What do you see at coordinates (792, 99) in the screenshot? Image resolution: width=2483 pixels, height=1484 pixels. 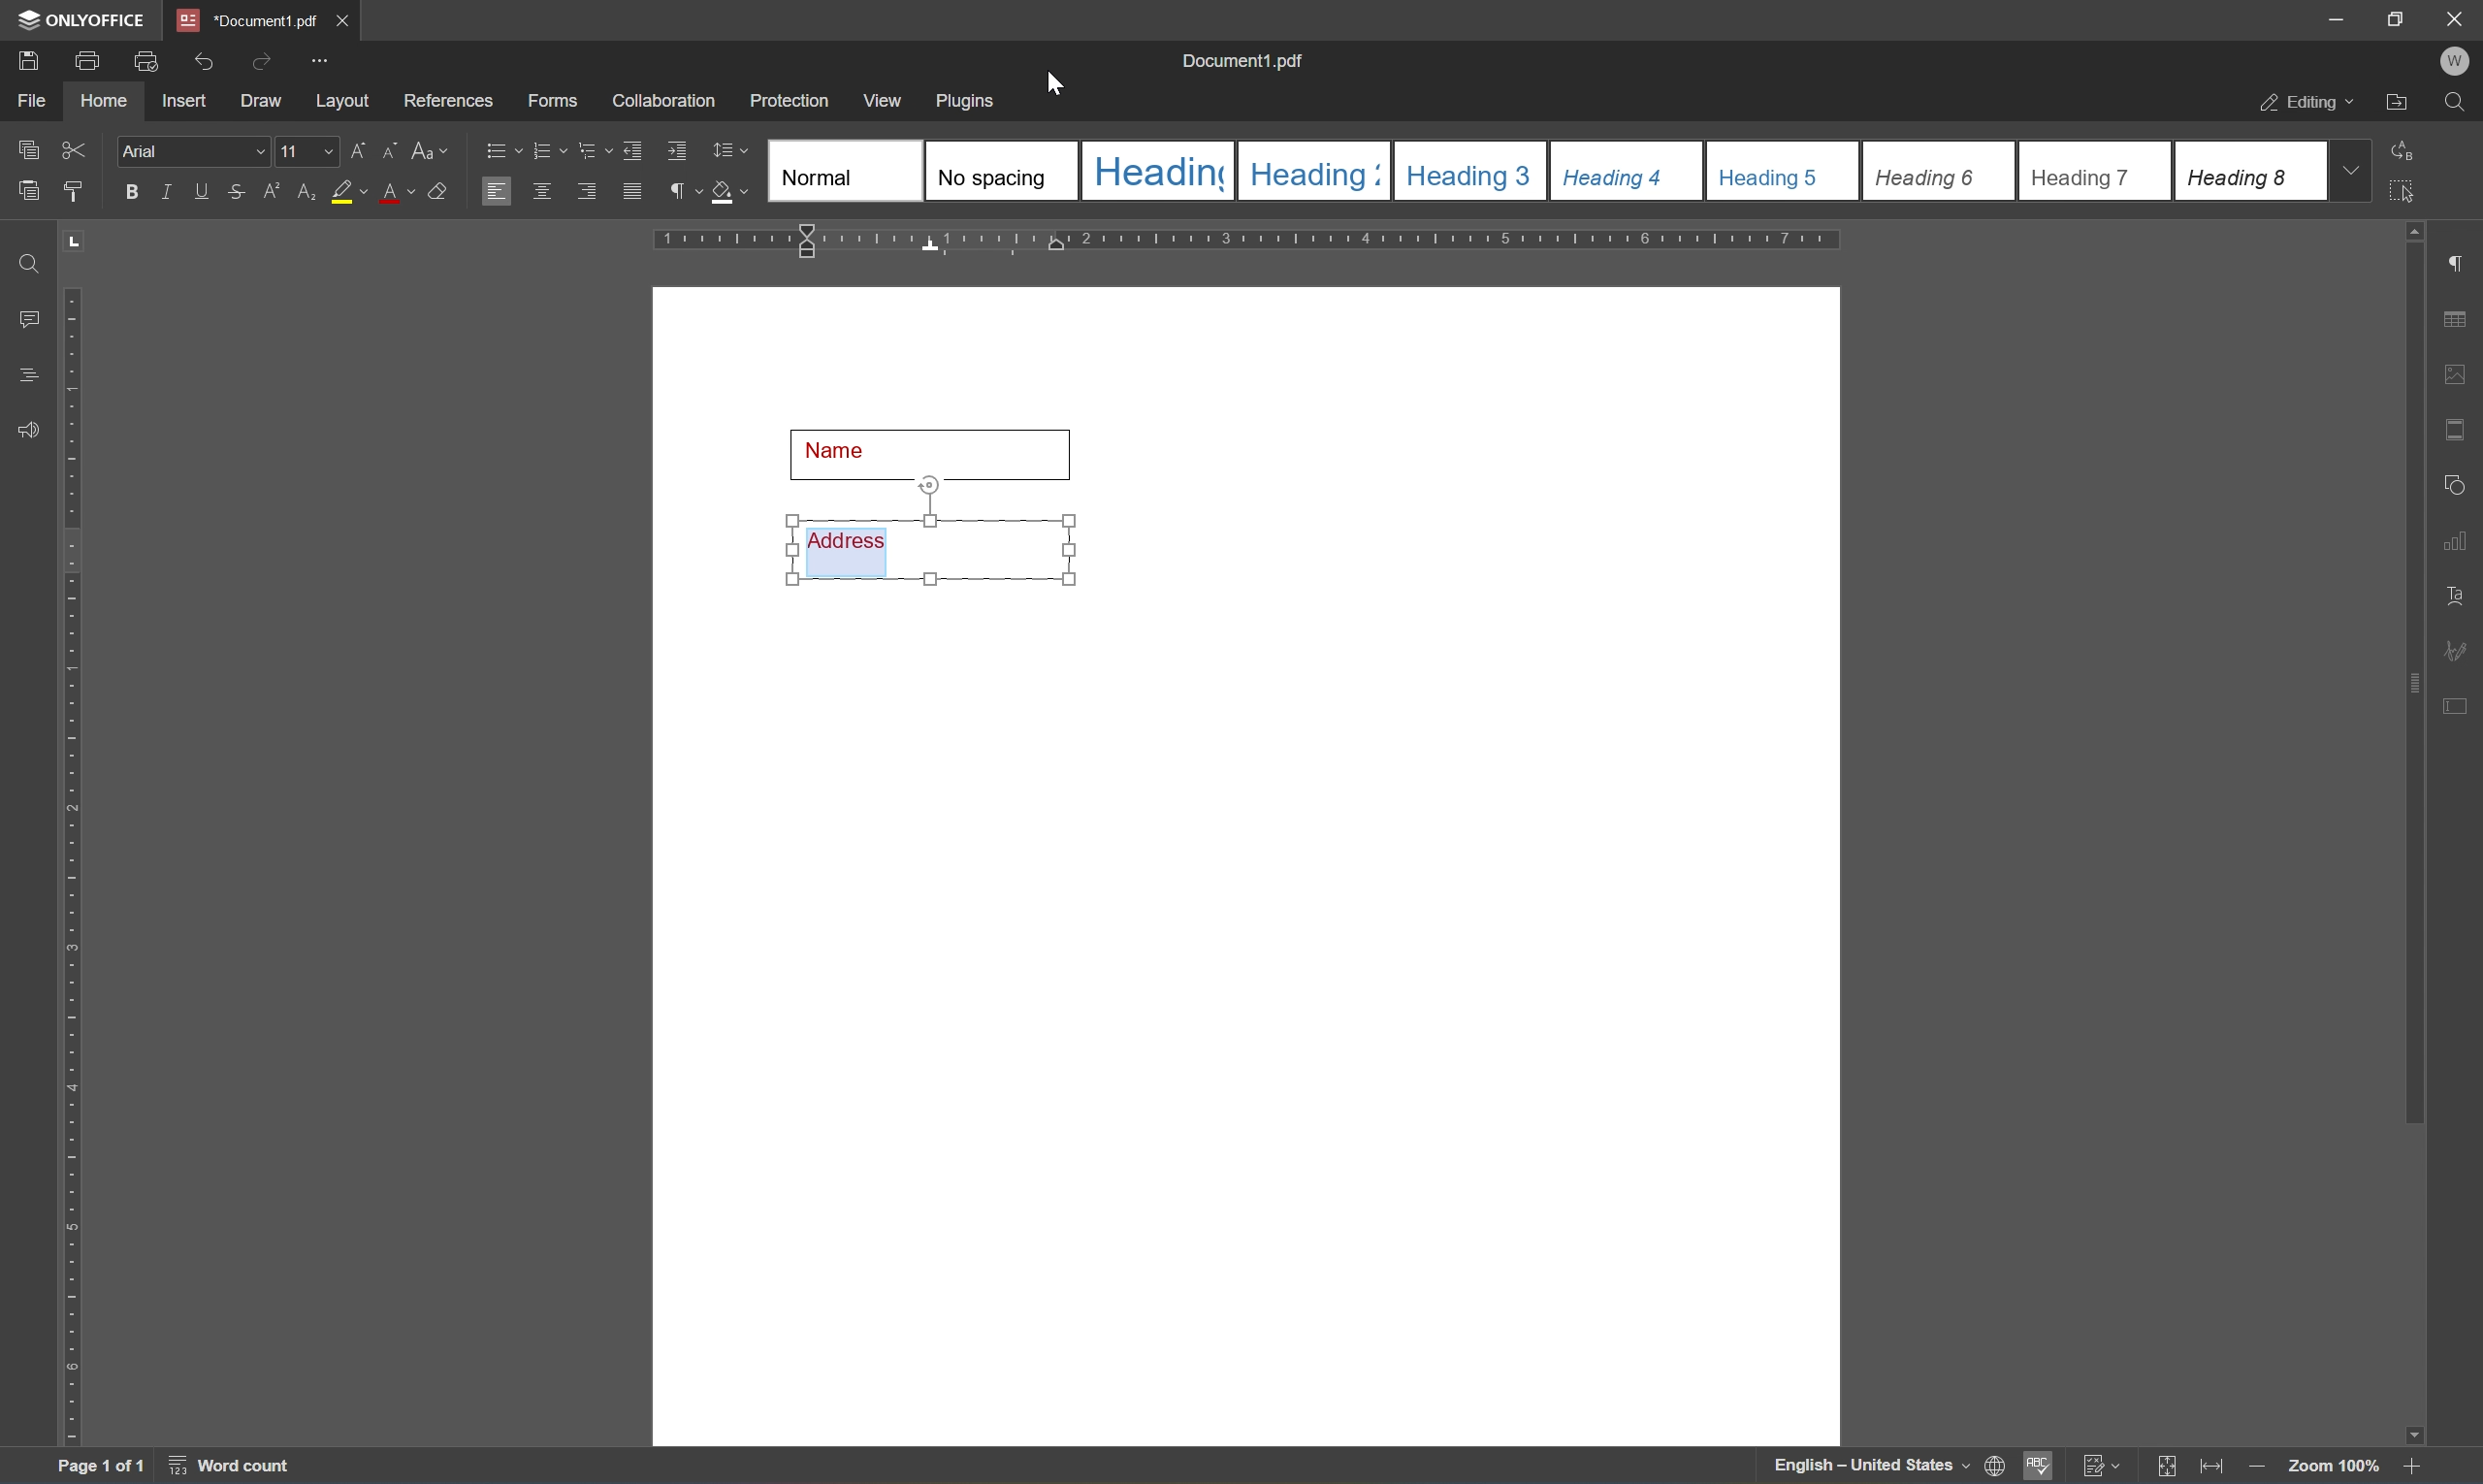 I see `protection` at bounding box center [792, 99].